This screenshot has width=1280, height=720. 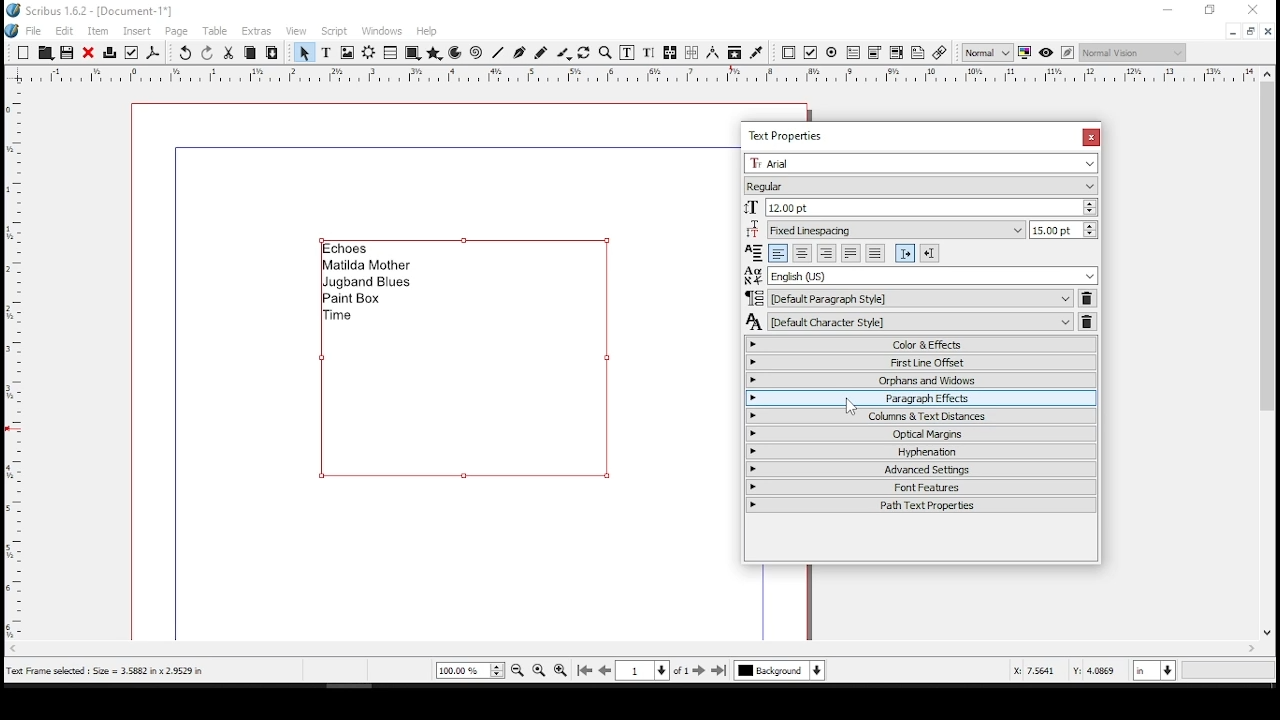 What do you see at coordinates (258, 32) in the screenshot?
I see `extras` at bounding box center [258, 32].